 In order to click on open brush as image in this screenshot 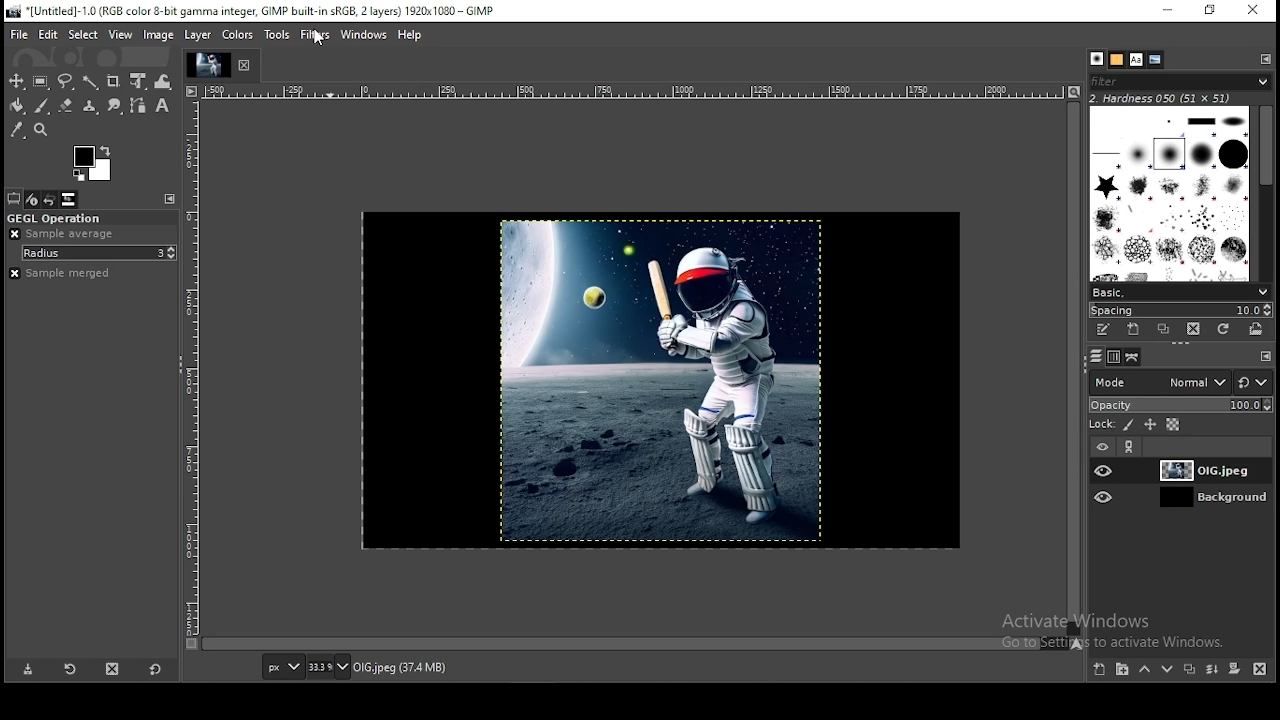, I will do `click(1257, 330)`.